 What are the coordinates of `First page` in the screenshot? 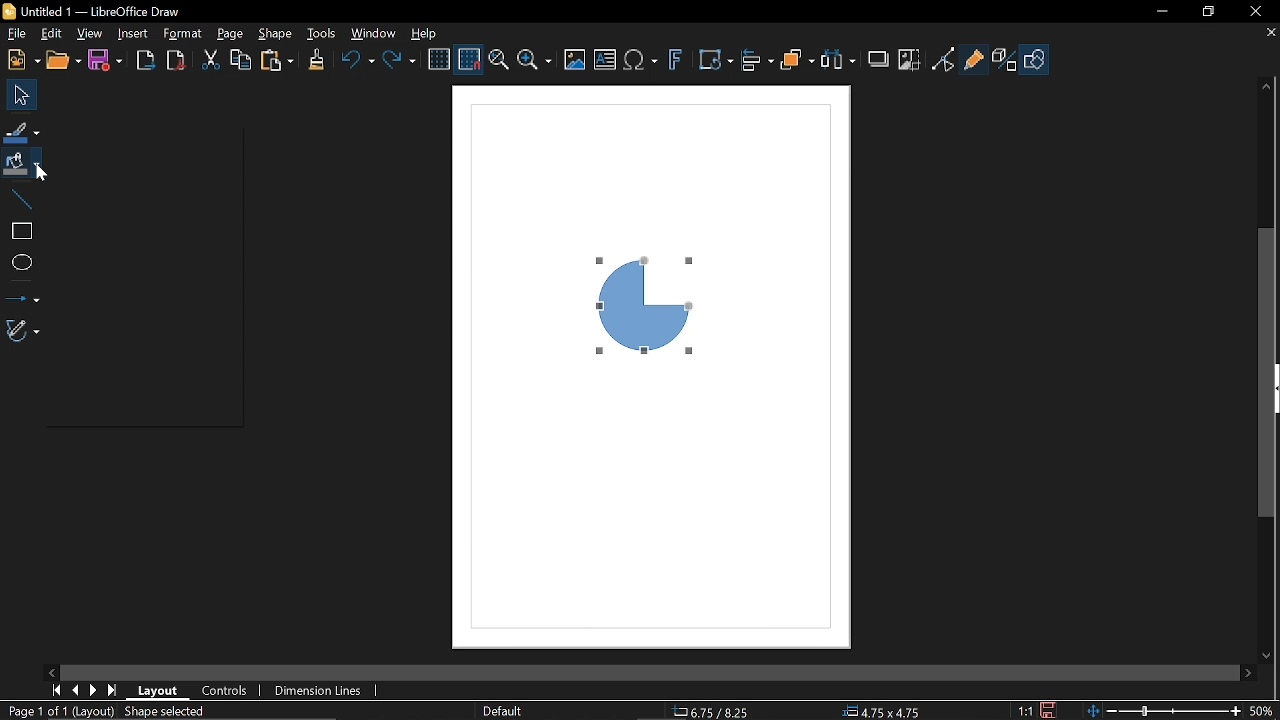 It's located at (58, 690).